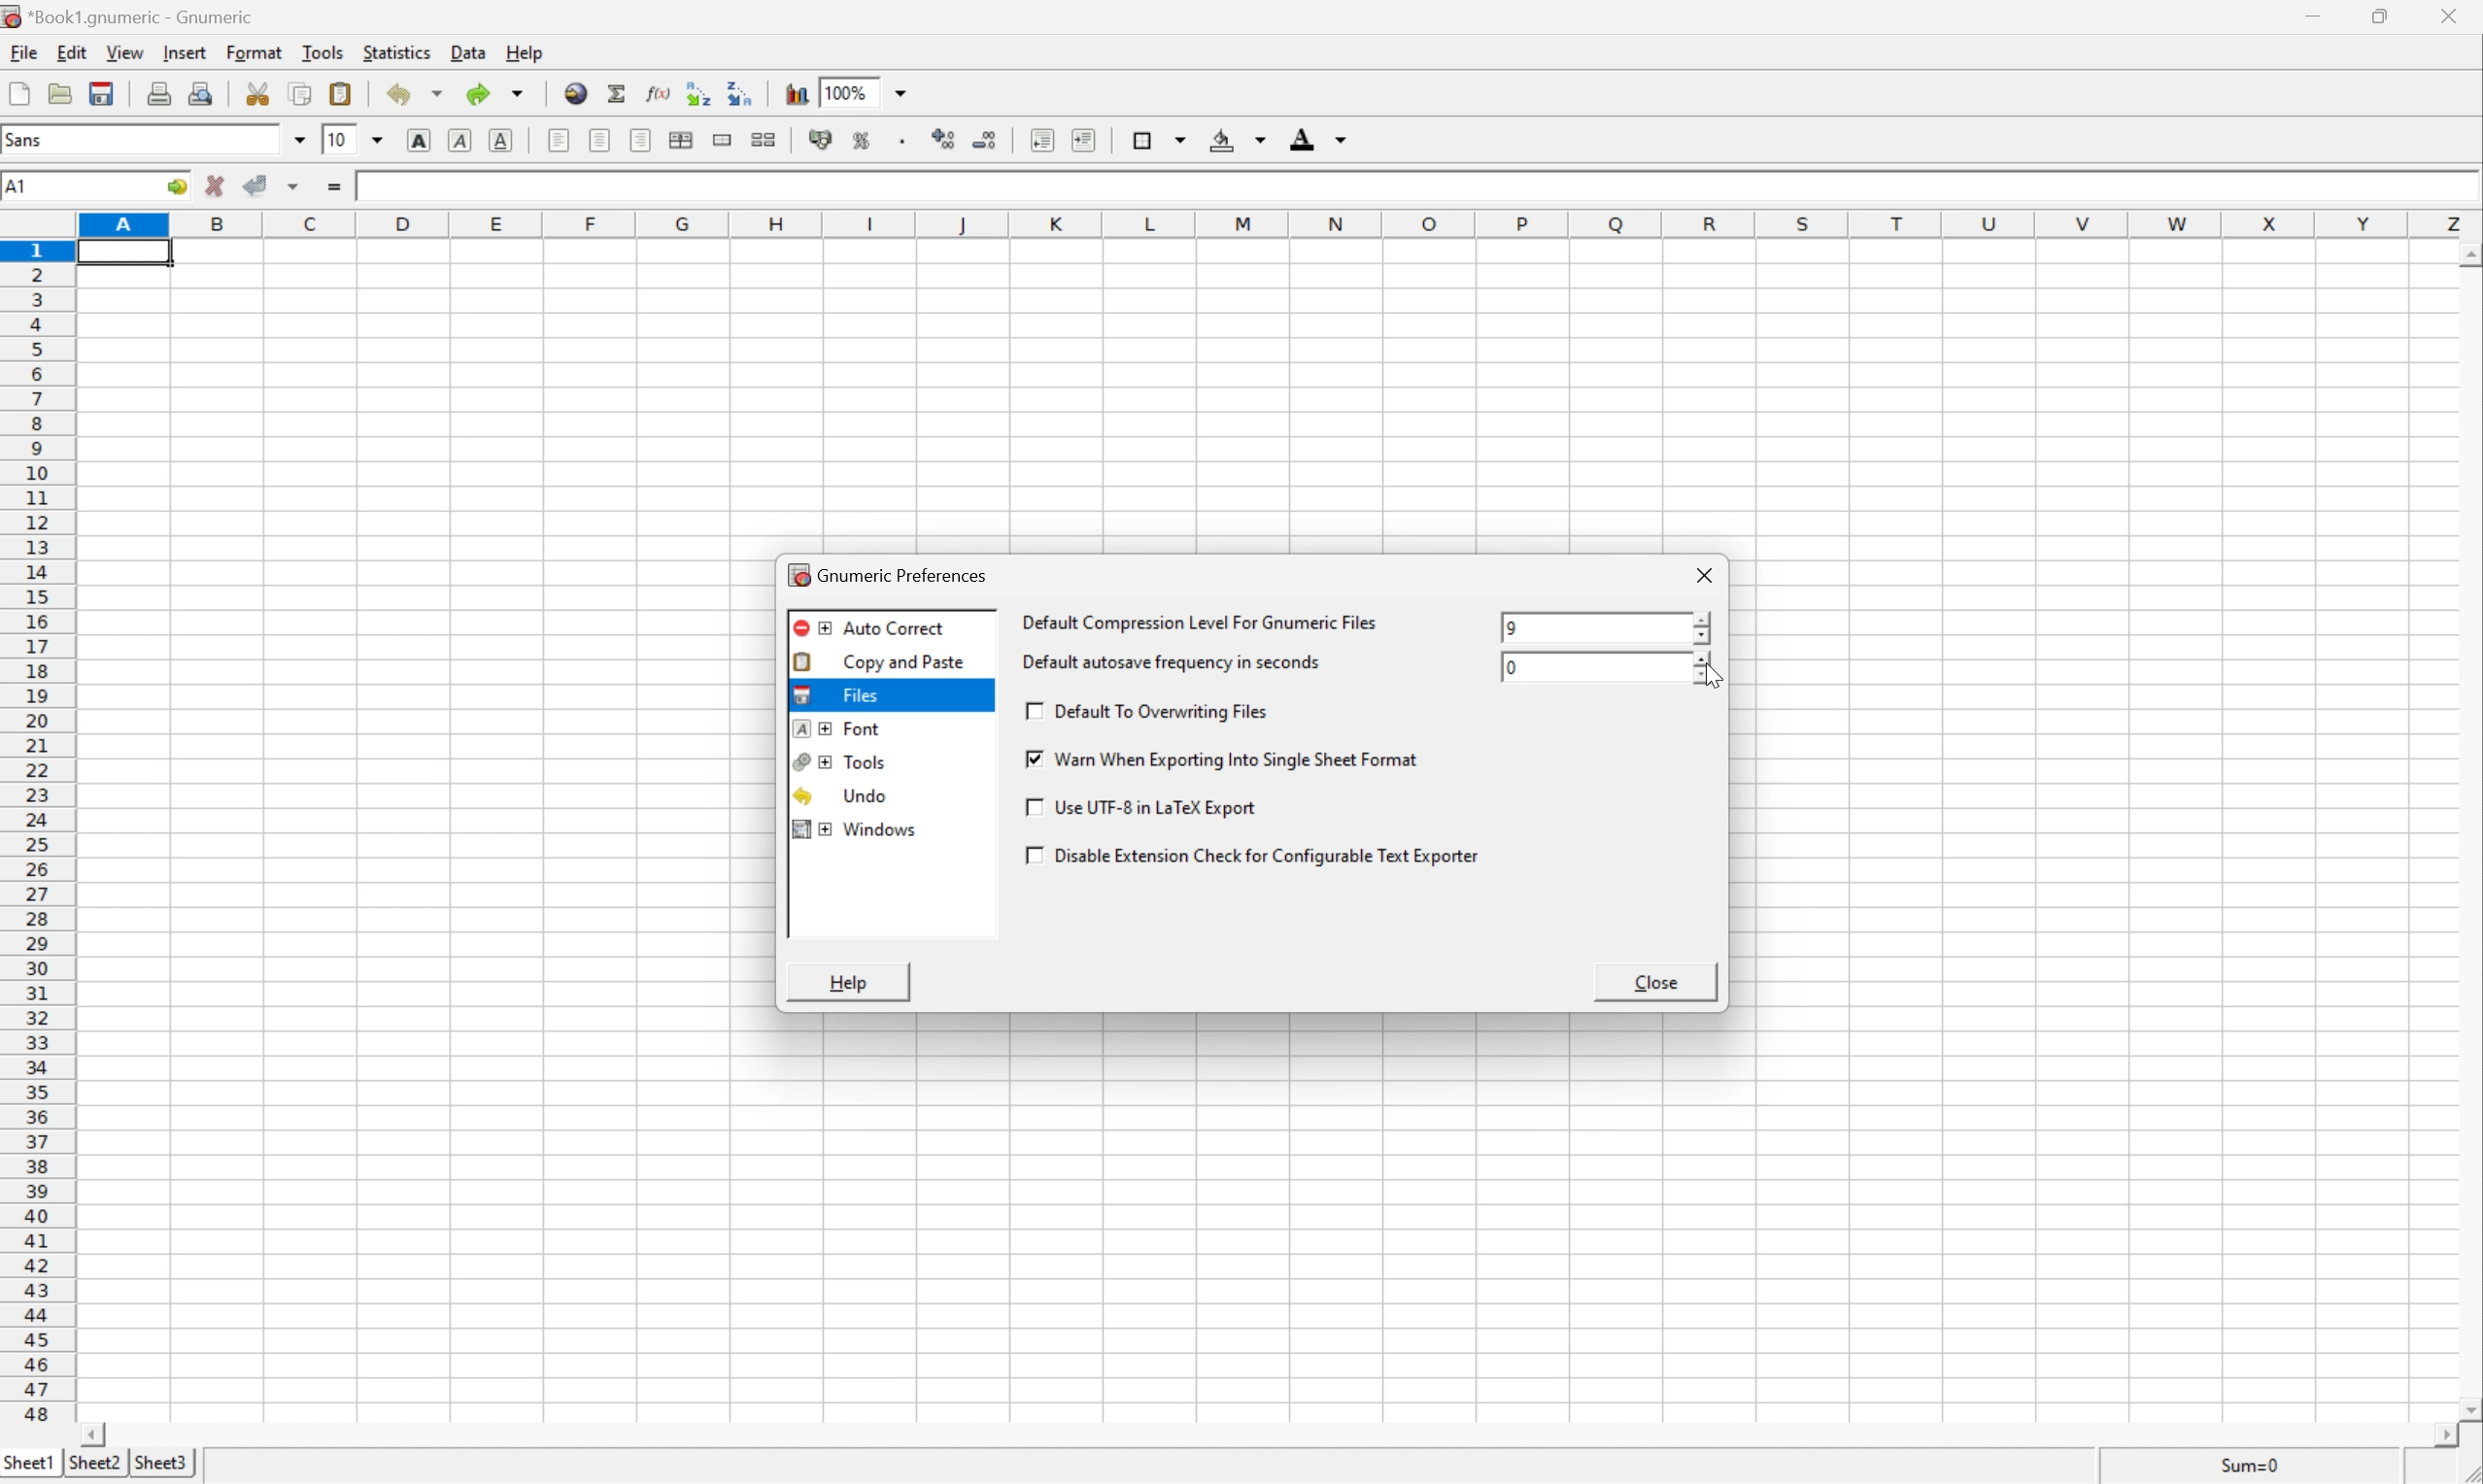 This screenshot has width=2483, height=1484. Describe the element at coordinates (848, 798) in the screenshot. I see `undo` at that location.